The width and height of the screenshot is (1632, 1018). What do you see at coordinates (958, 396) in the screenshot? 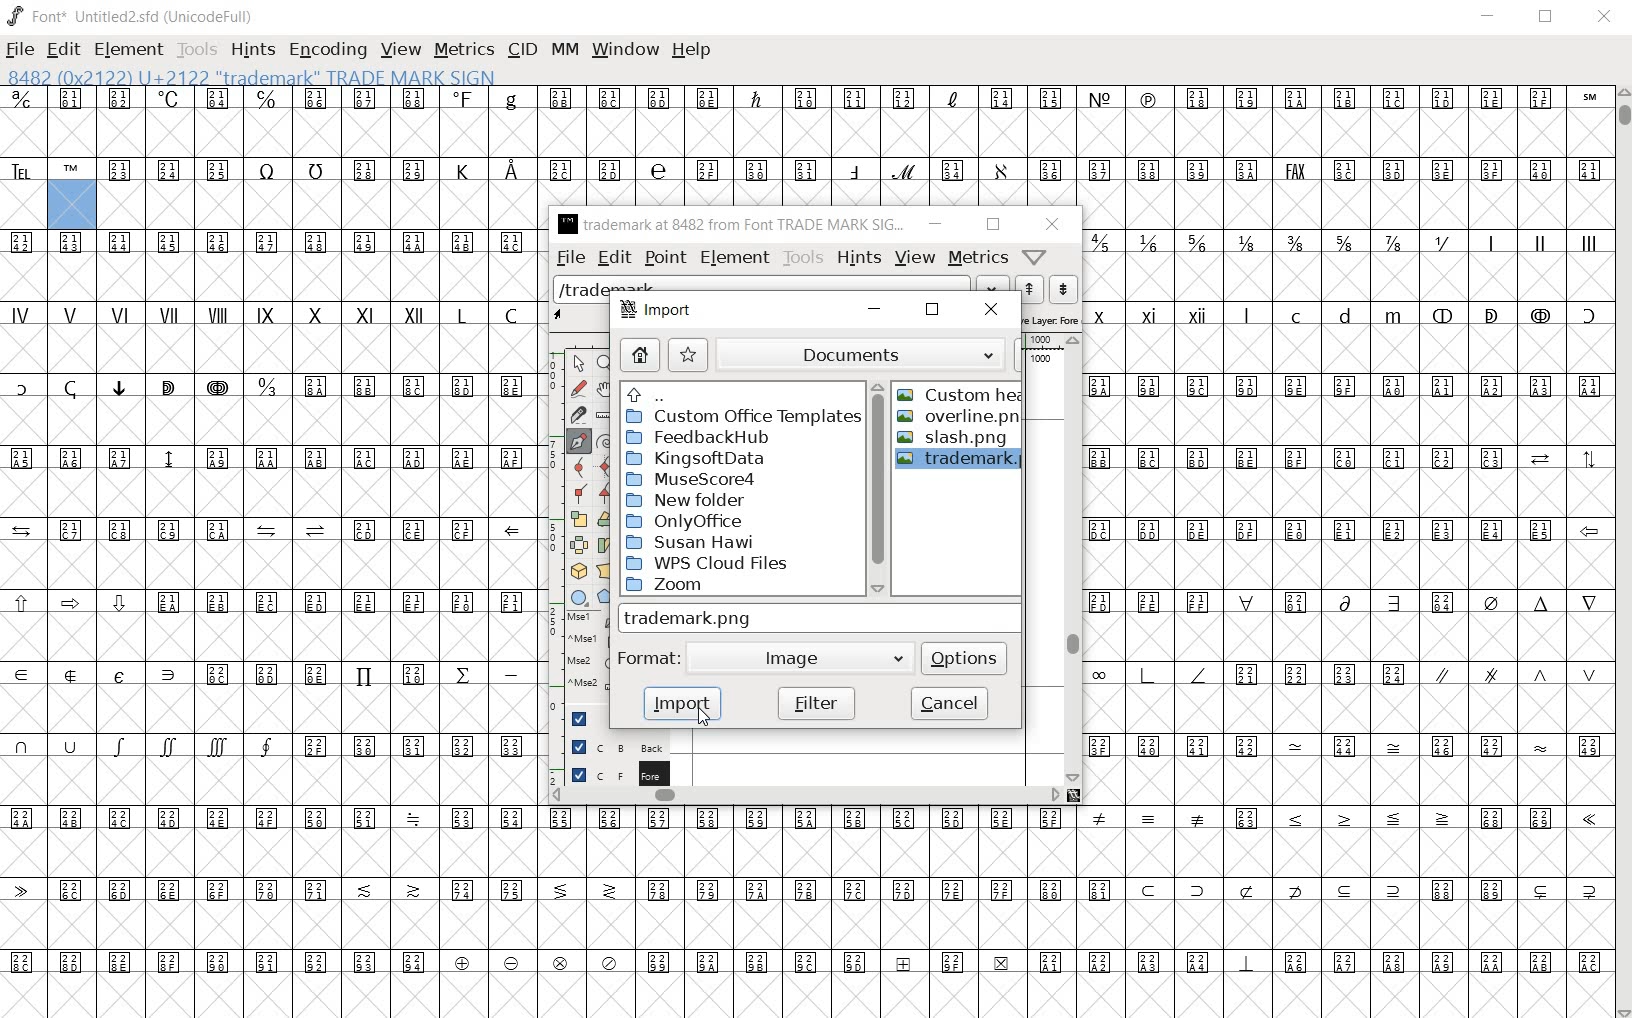
I see `custom heart` at bounding box center [958, 396].